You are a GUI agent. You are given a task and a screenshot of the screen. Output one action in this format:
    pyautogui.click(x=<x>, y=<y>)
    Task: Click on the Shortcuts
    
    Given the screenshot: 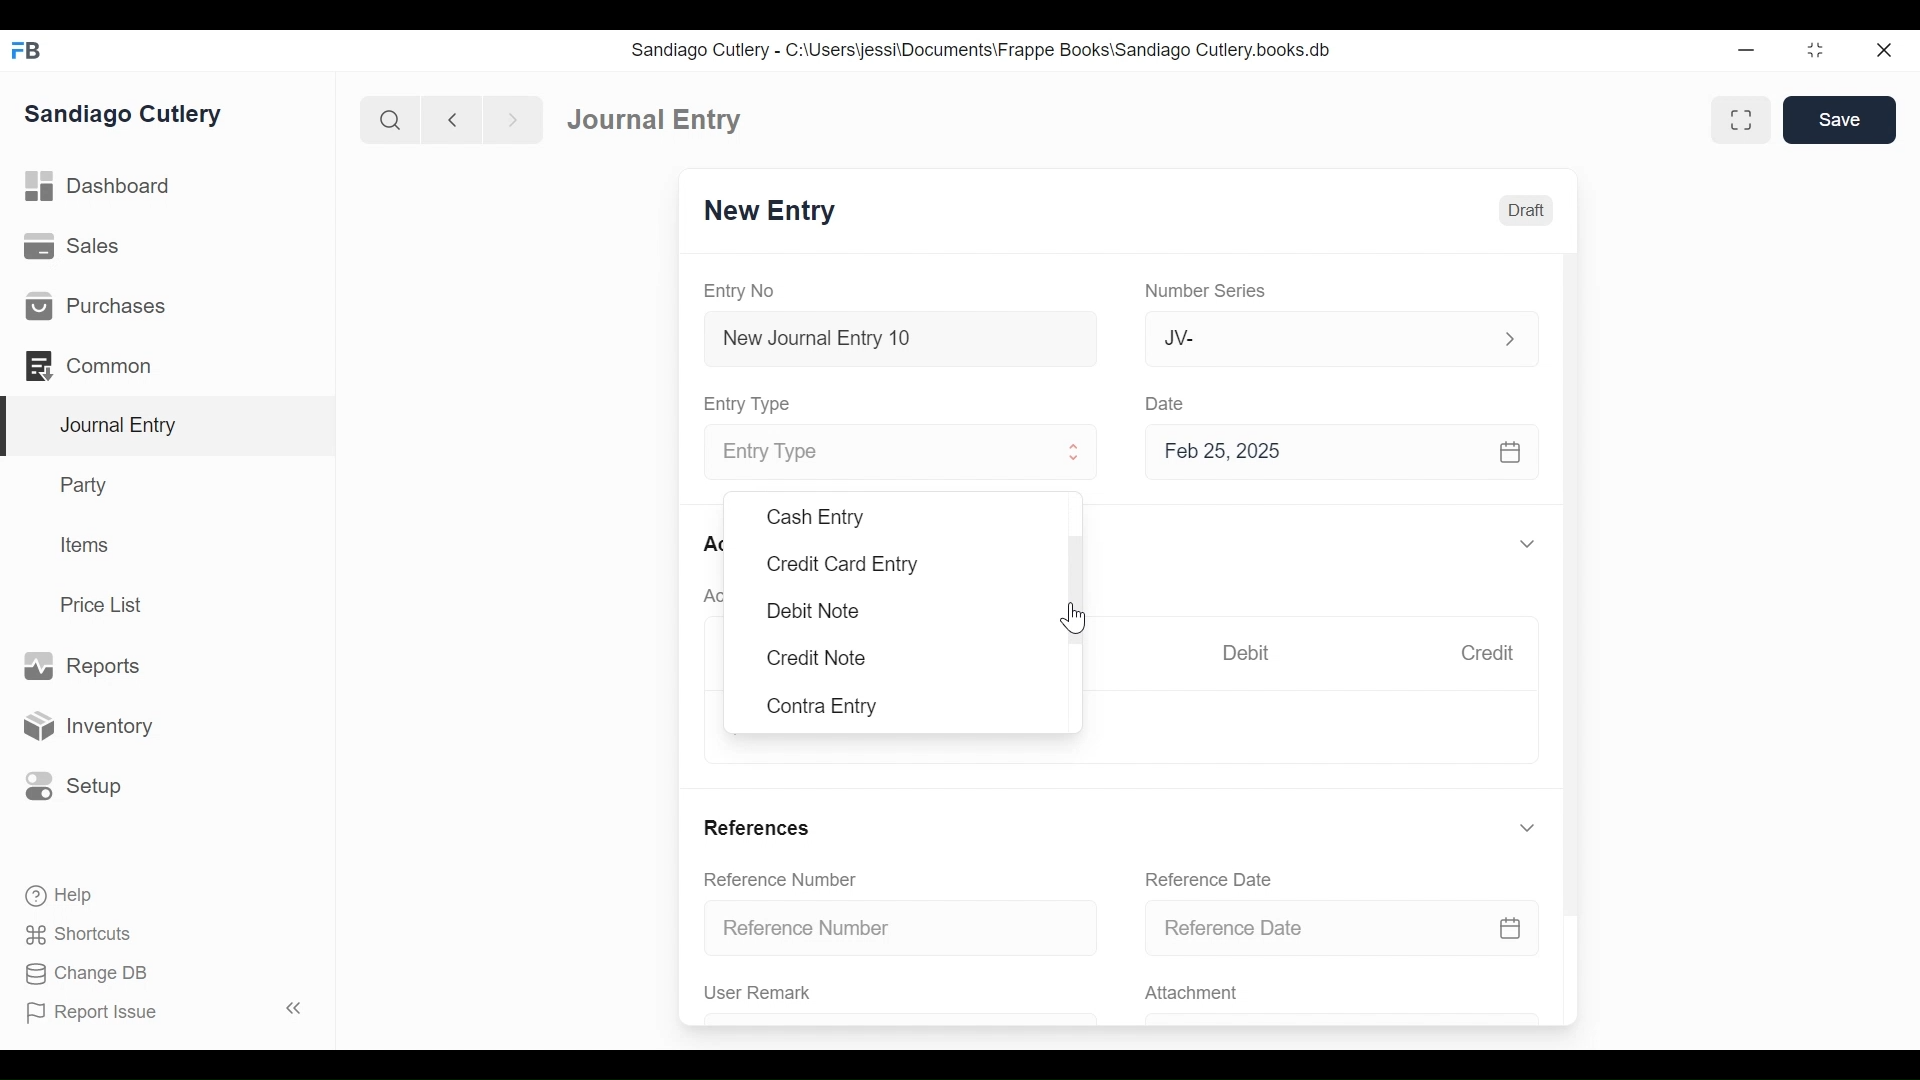 What is the action you would take?
    pyautogui.click(x=73, y=934)
    